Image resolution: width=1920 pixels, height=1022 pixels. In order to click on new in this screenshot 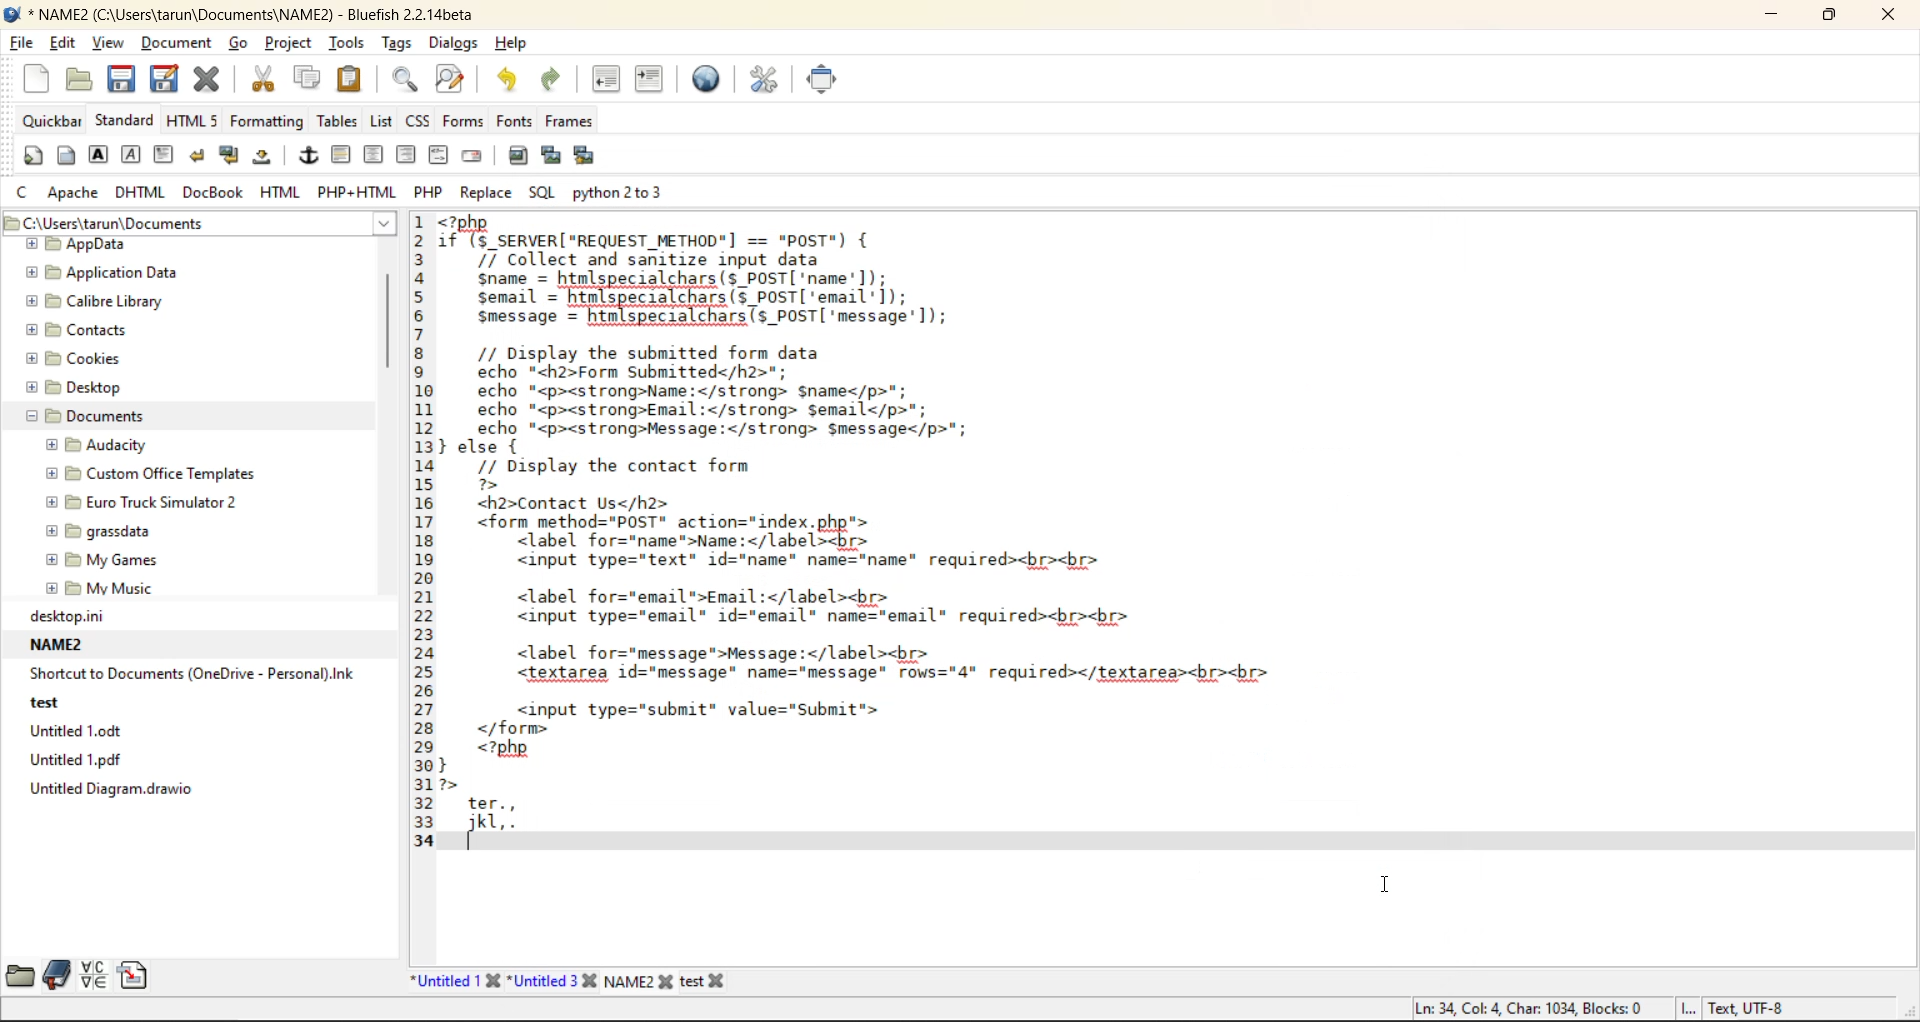, I will do `click(39, 78)`.